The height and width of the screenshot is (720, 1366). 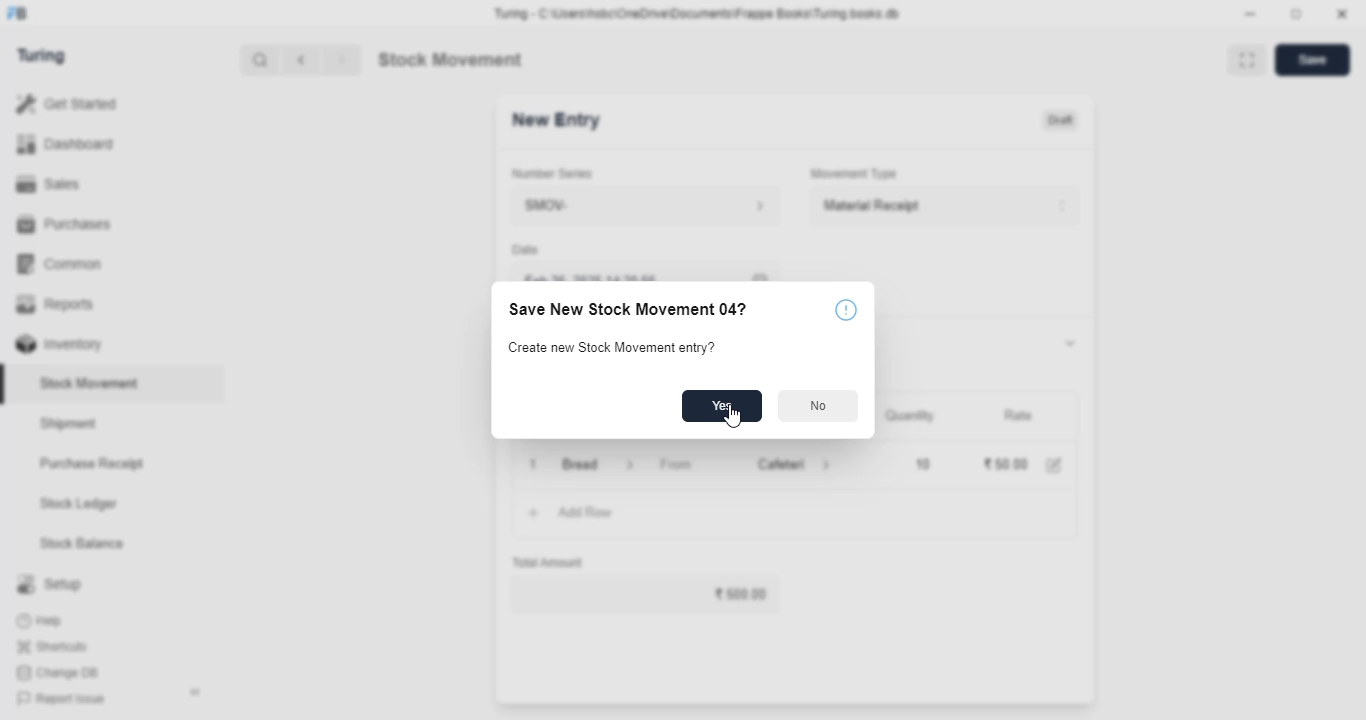 I want to click on report issue, so click(x=61, y=698).